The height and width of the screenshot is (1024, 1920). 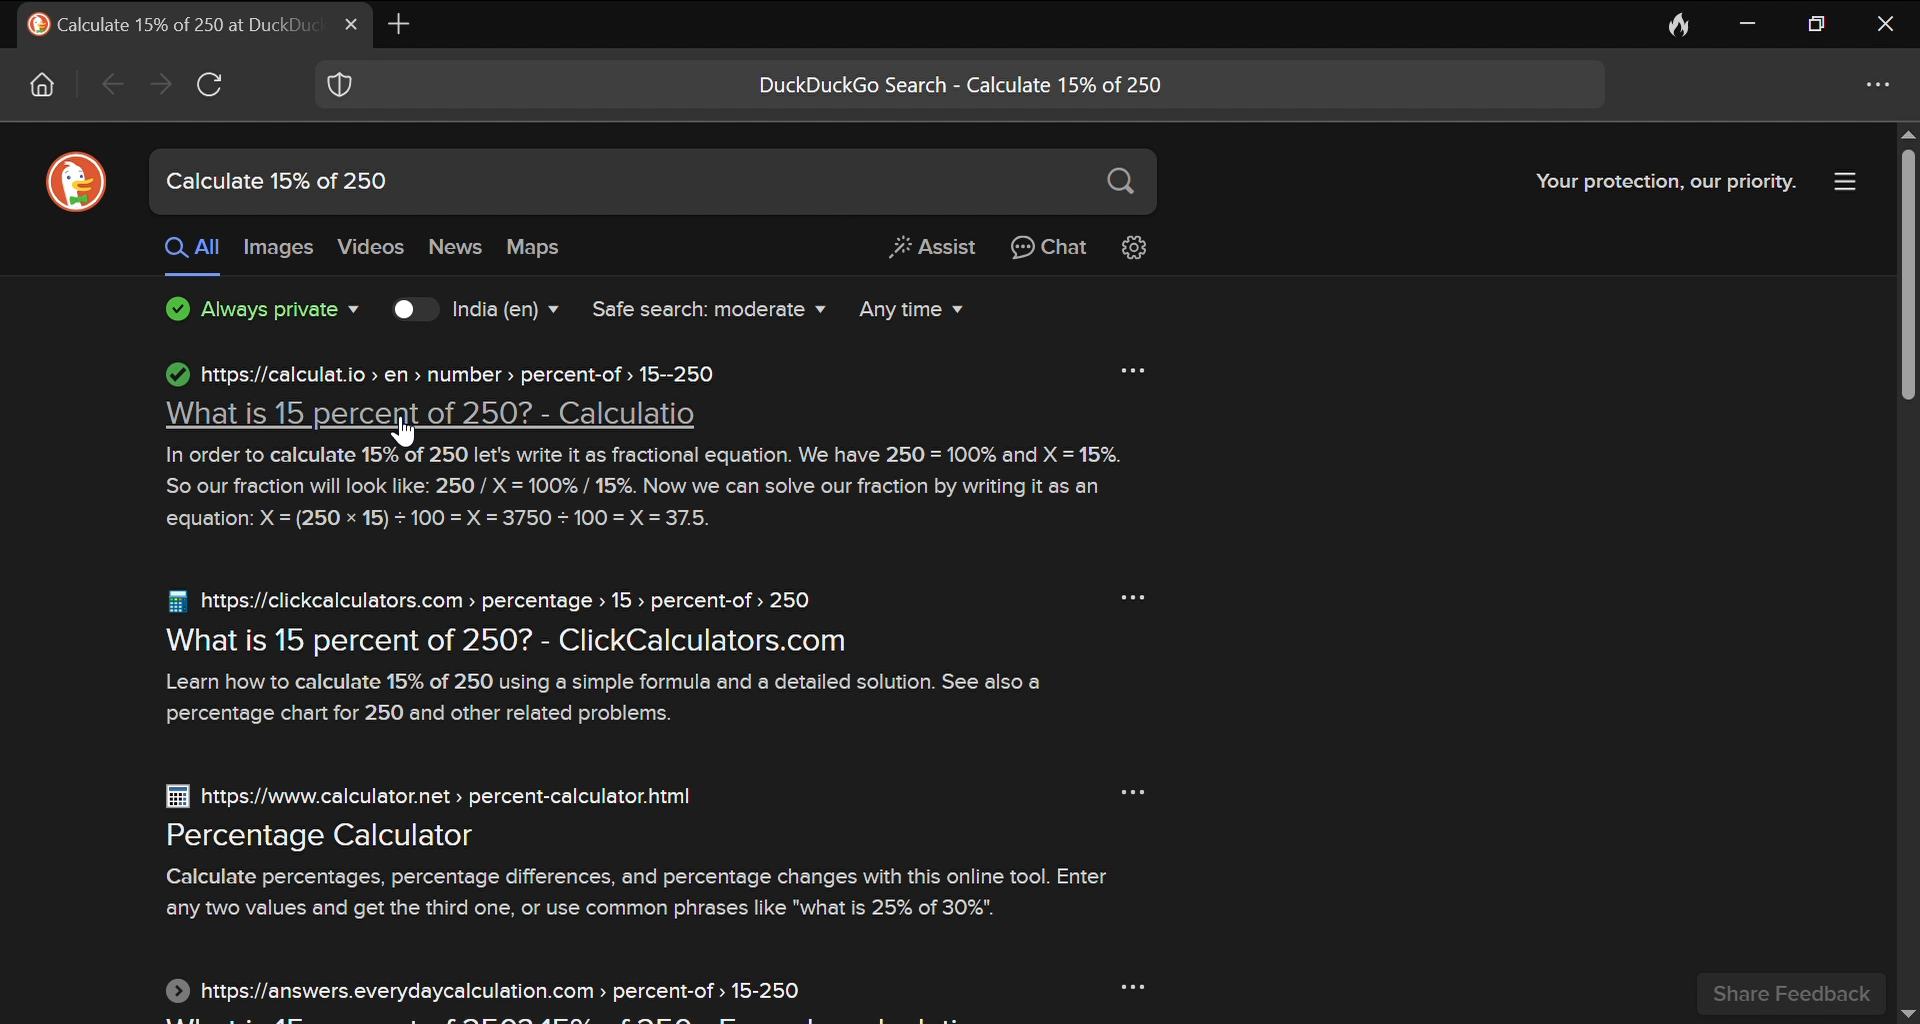 What do you see at coordinates (511, 641) in the screenshot?
I see `result 2: What is 15 percent of 2507 - ClickCalculators.com` at bounding box center [511, 641].